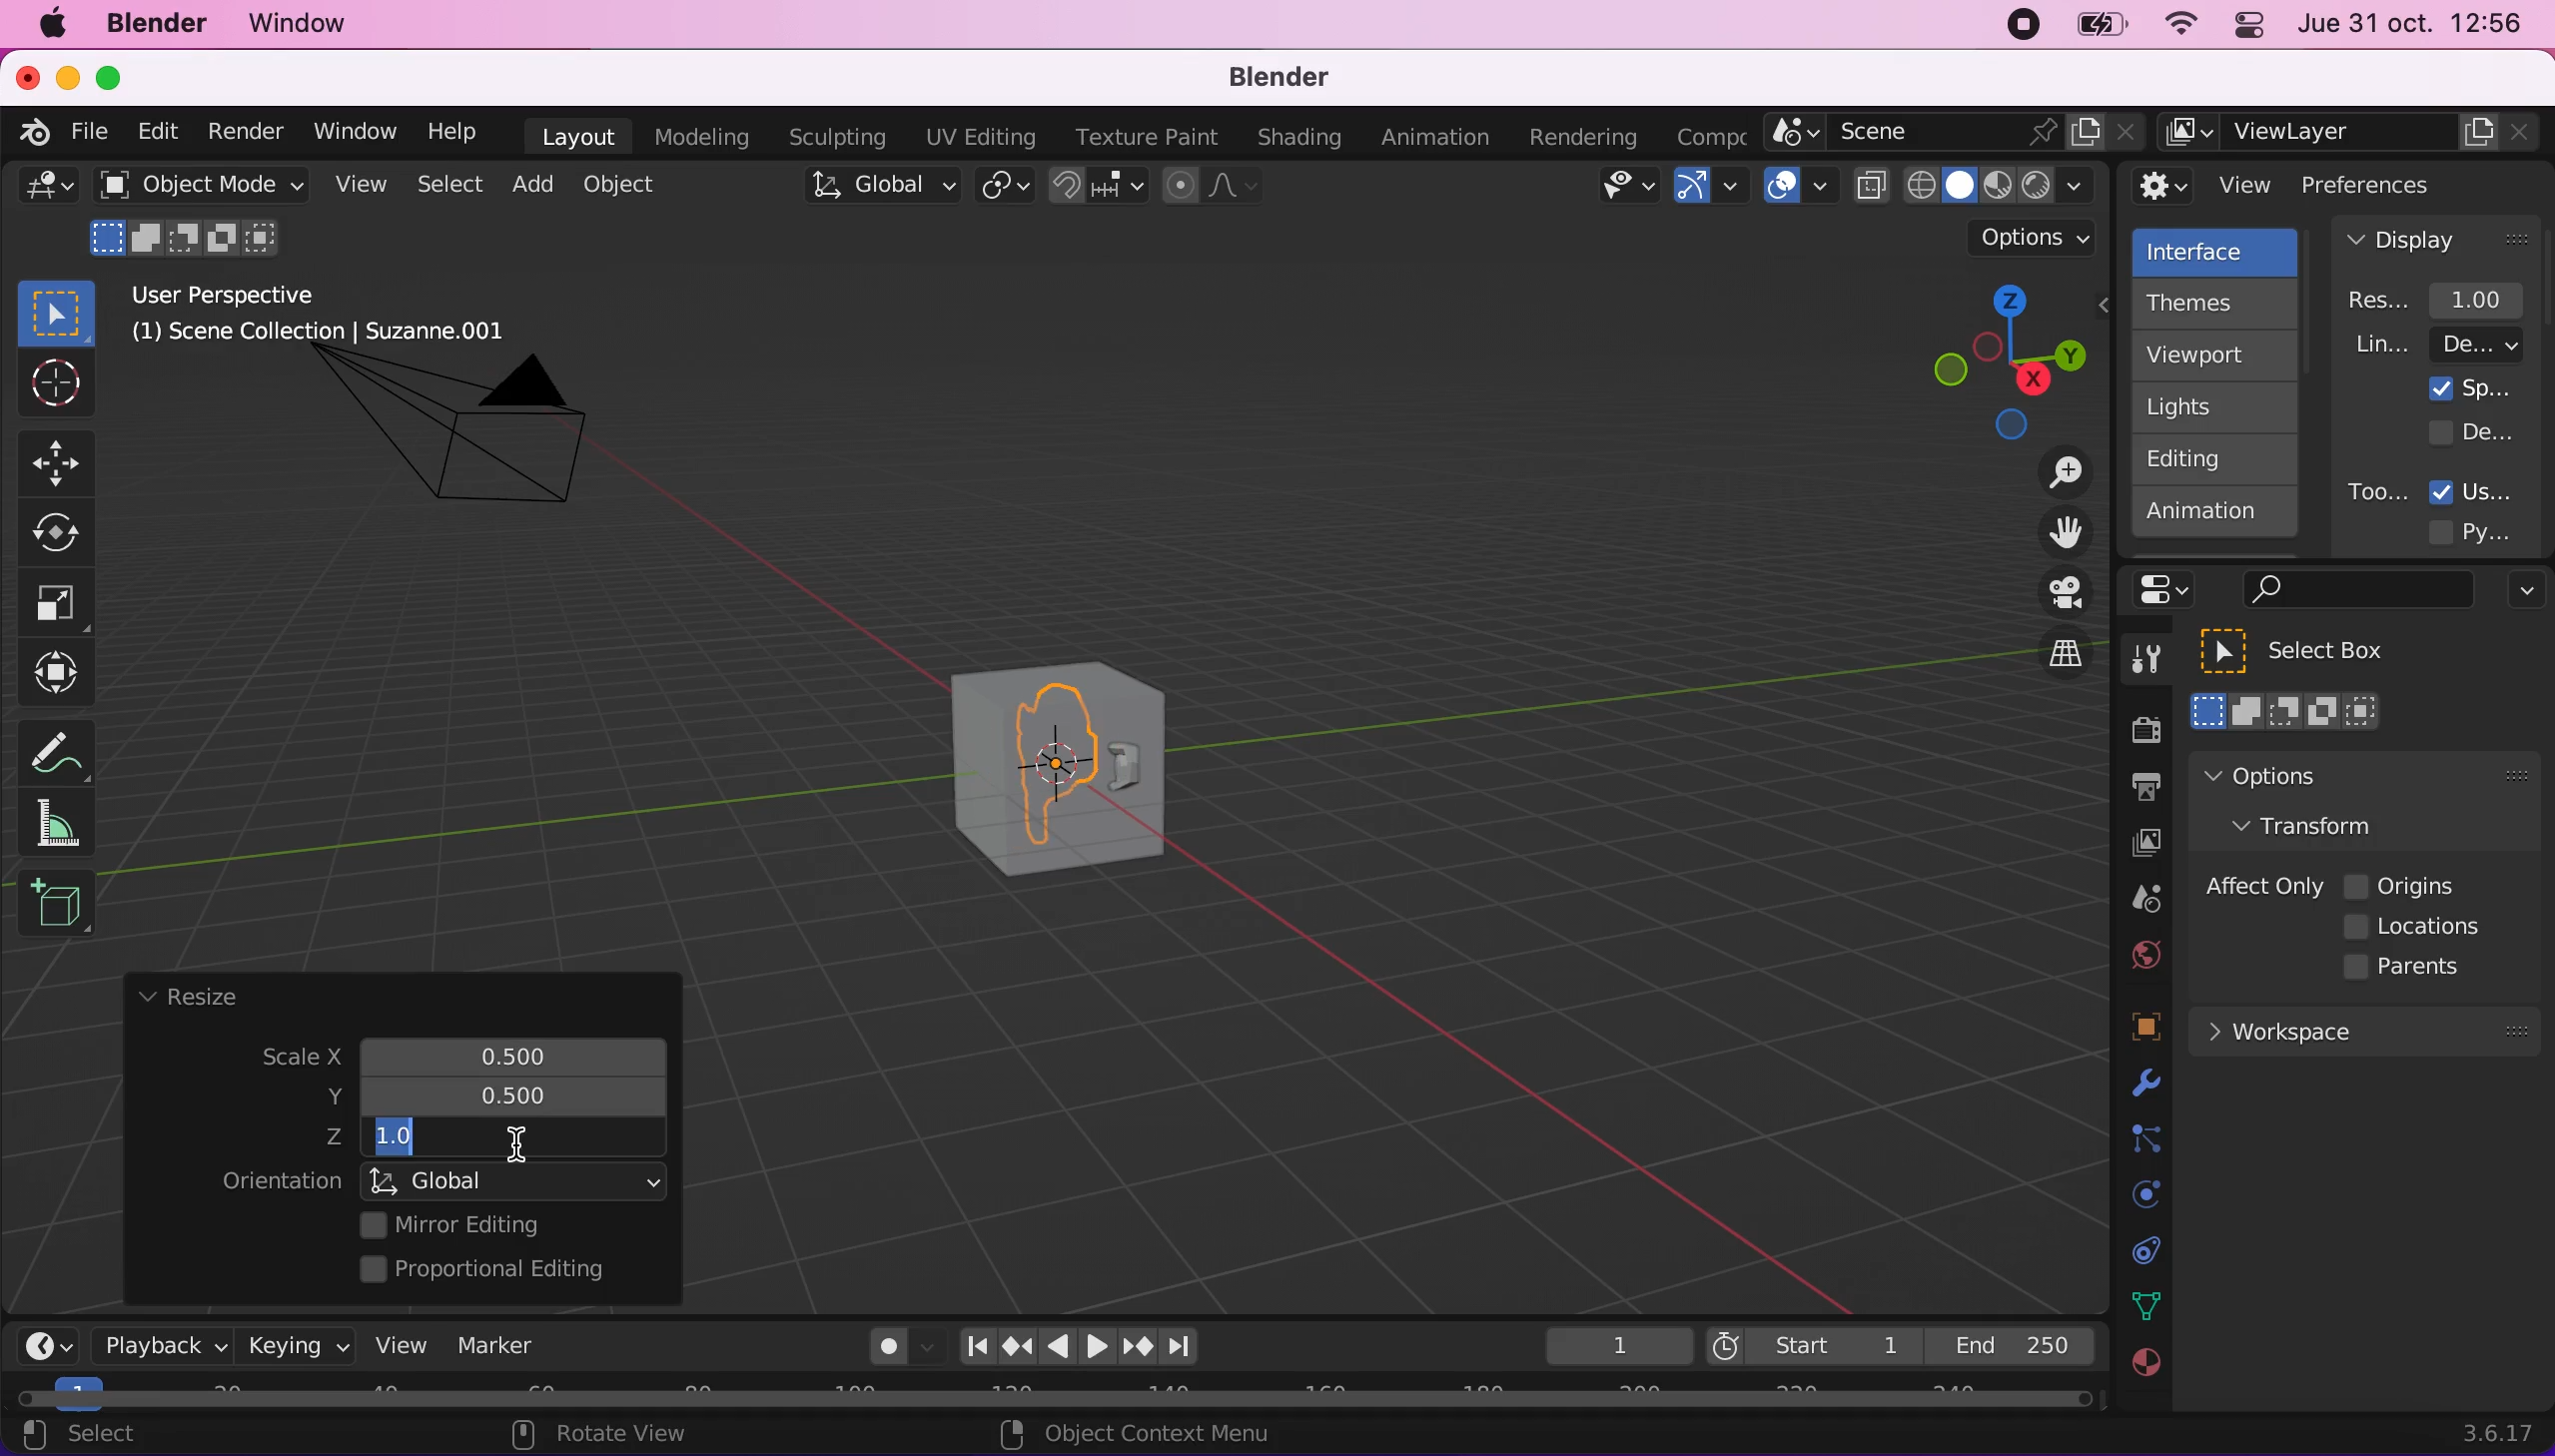  I want to click on click, shortcut, drag, so click(2002, 361).